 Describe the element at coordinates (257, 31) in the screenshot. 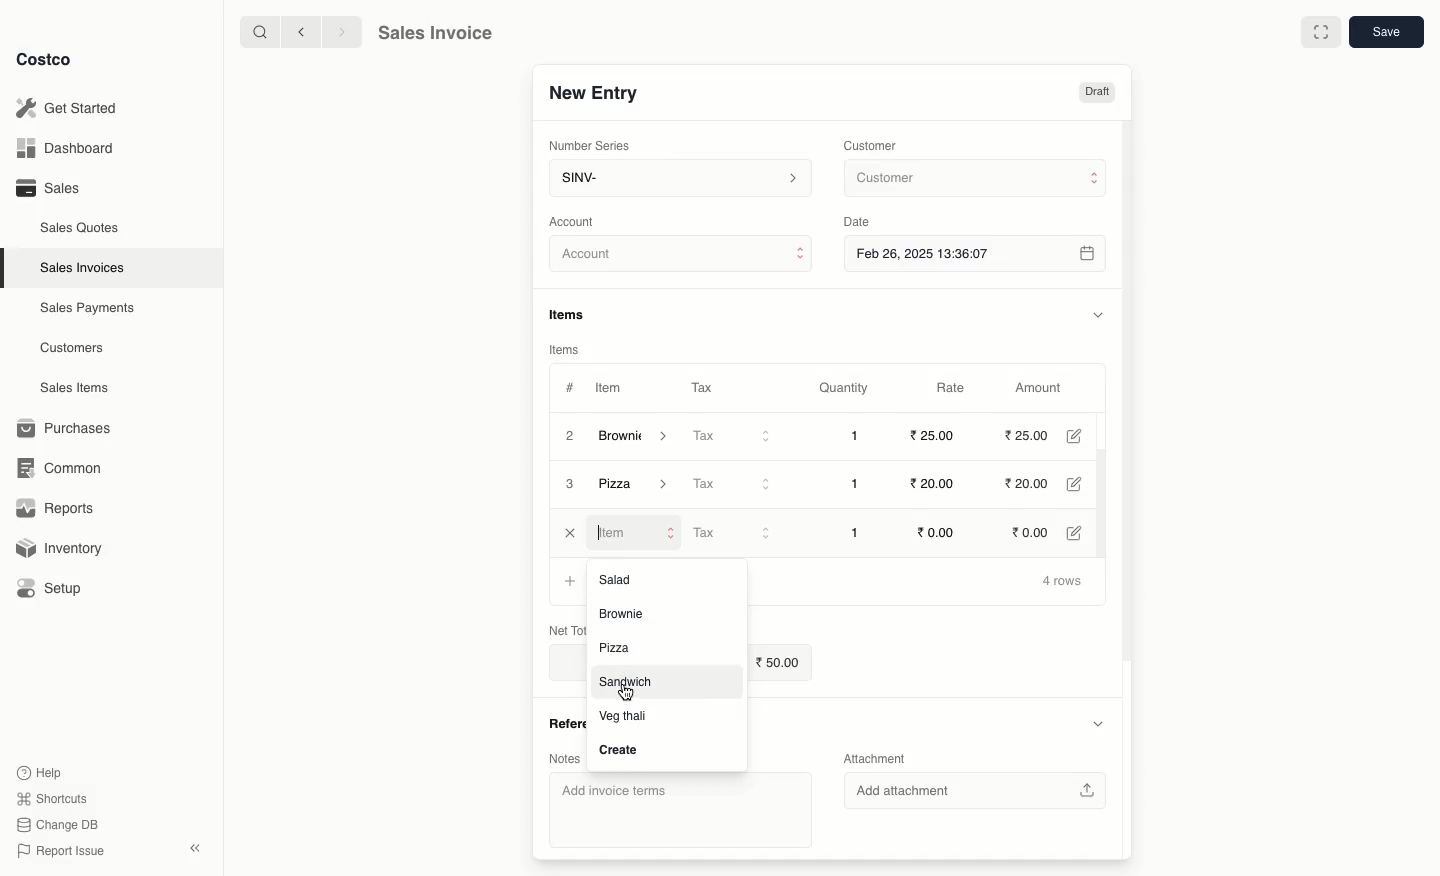

I see `Search` at that location.